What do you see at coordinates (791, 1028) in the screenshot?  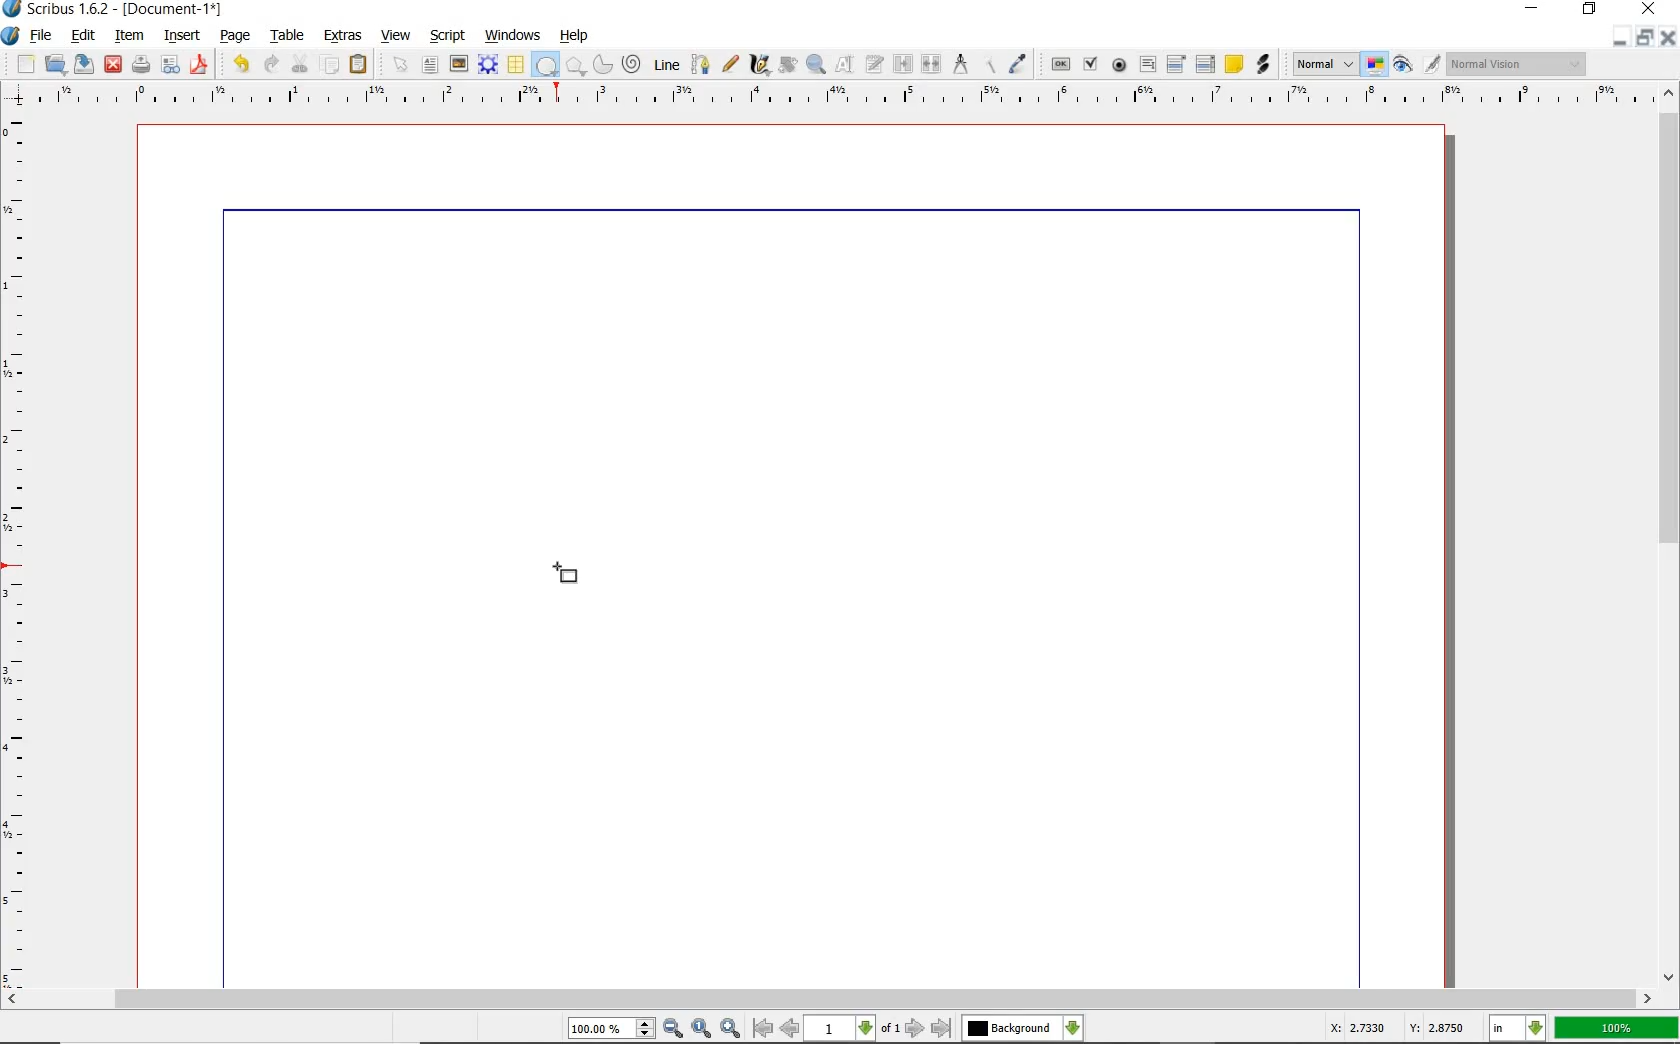 I see `previous` at bounding box center [791, 1028].